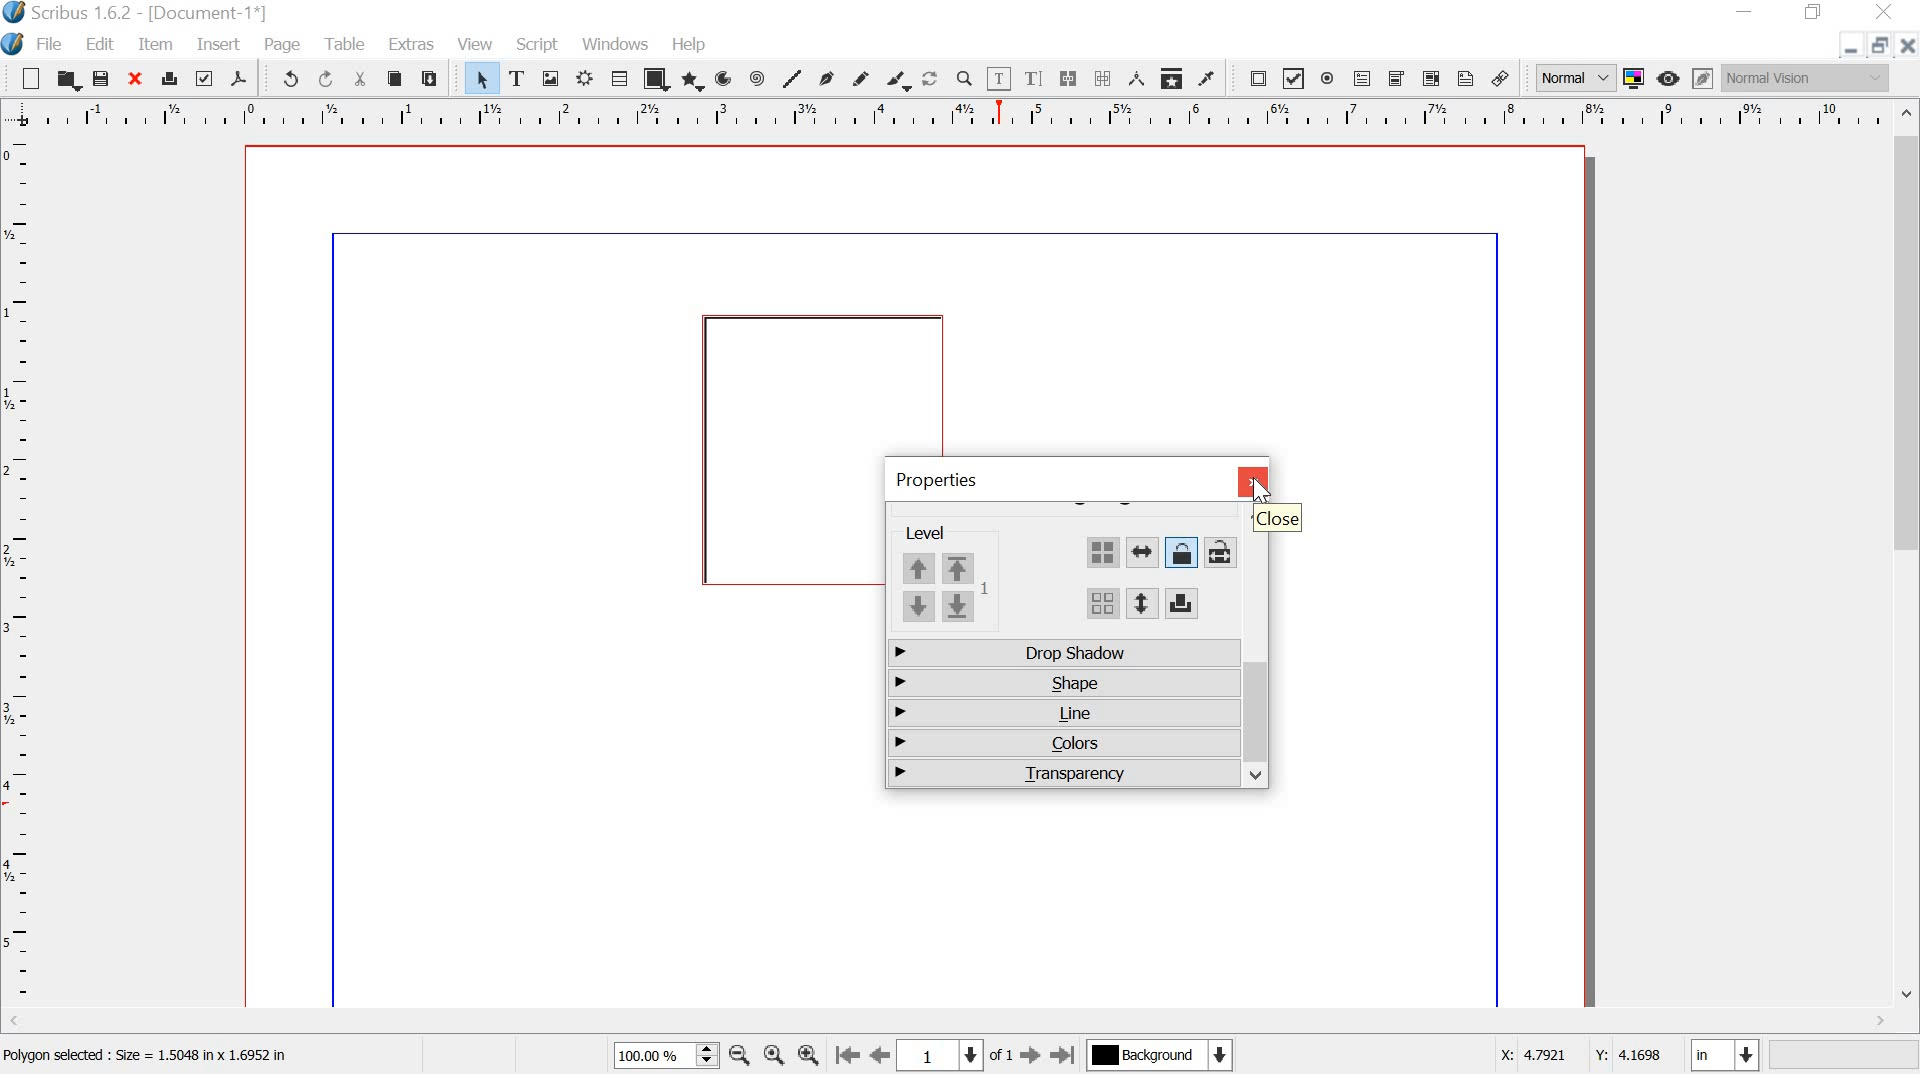  Describe the element at coordinates (707, 1054) in the screenshot. I see `zoom in and out` at that location.